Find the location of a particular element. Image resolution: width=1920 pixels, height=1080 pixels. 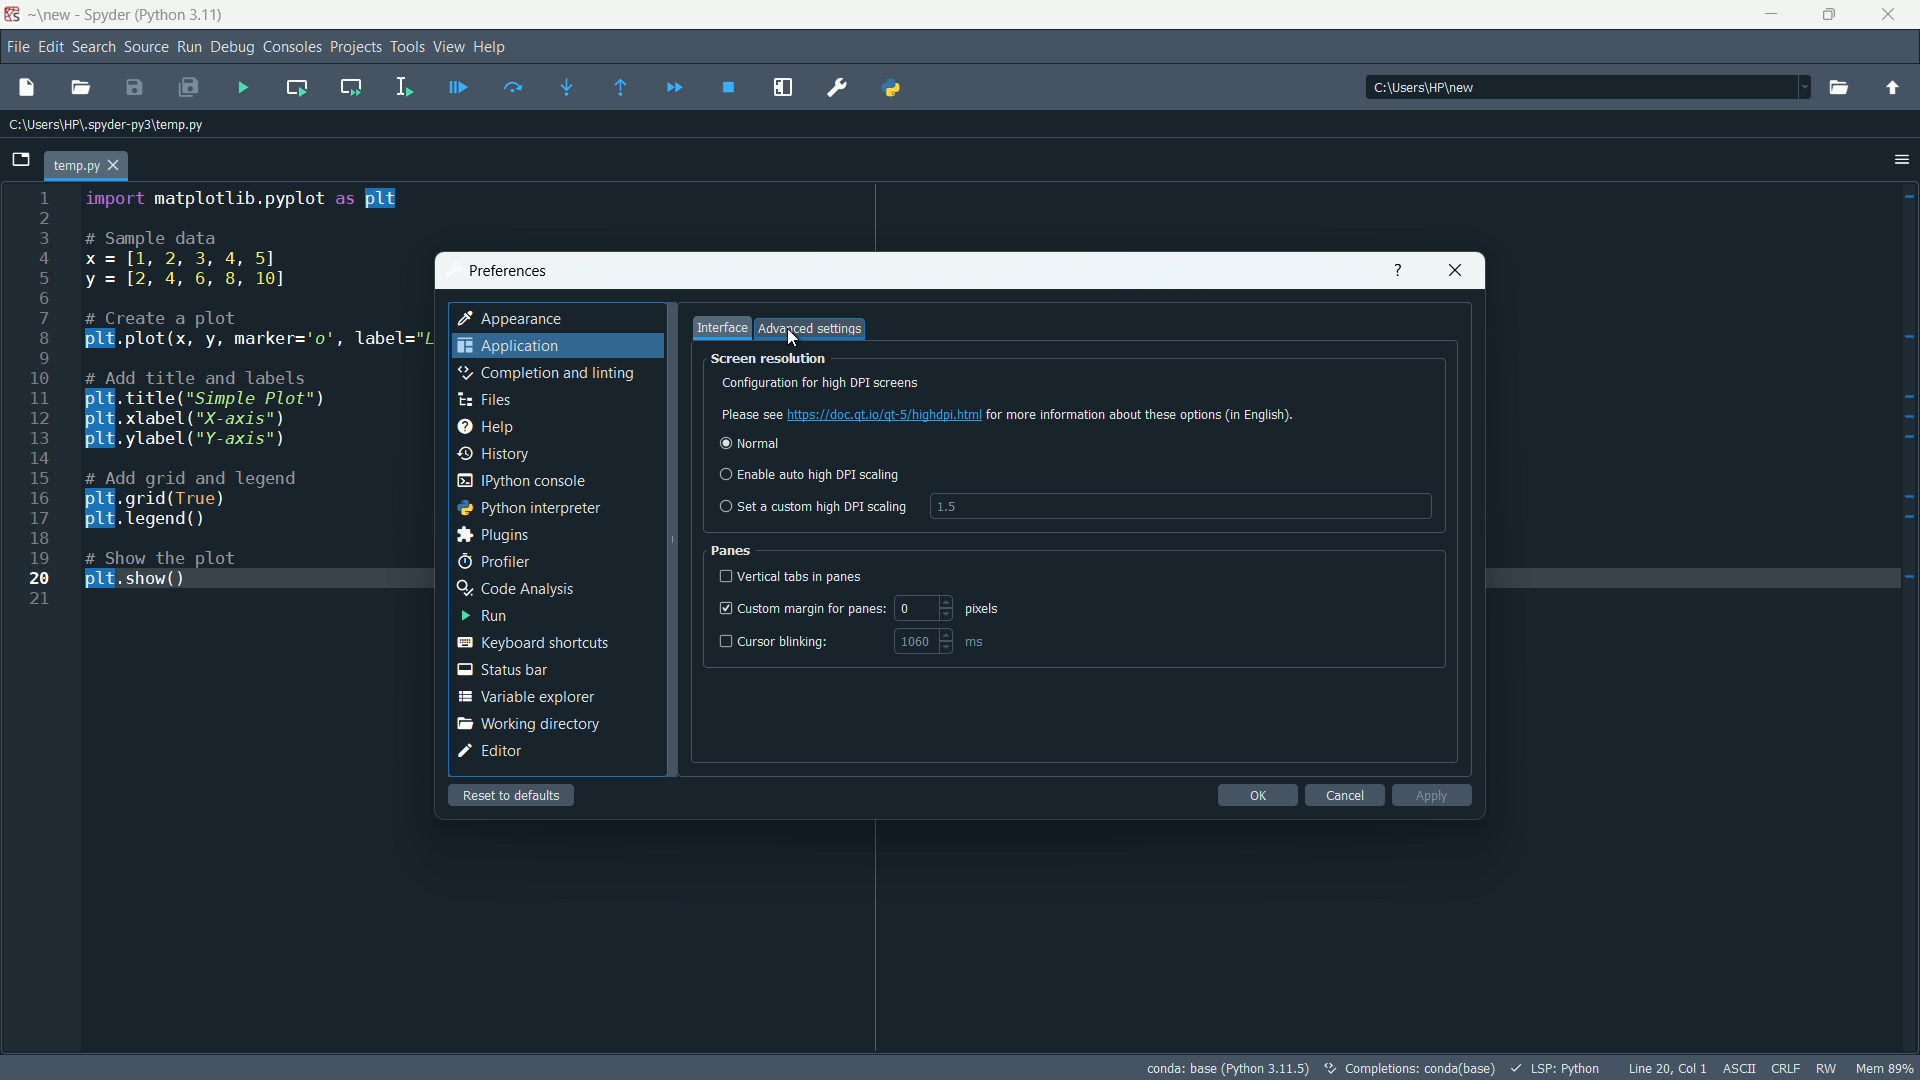

 increment and decremnt button is located at coordinates (946, 641).